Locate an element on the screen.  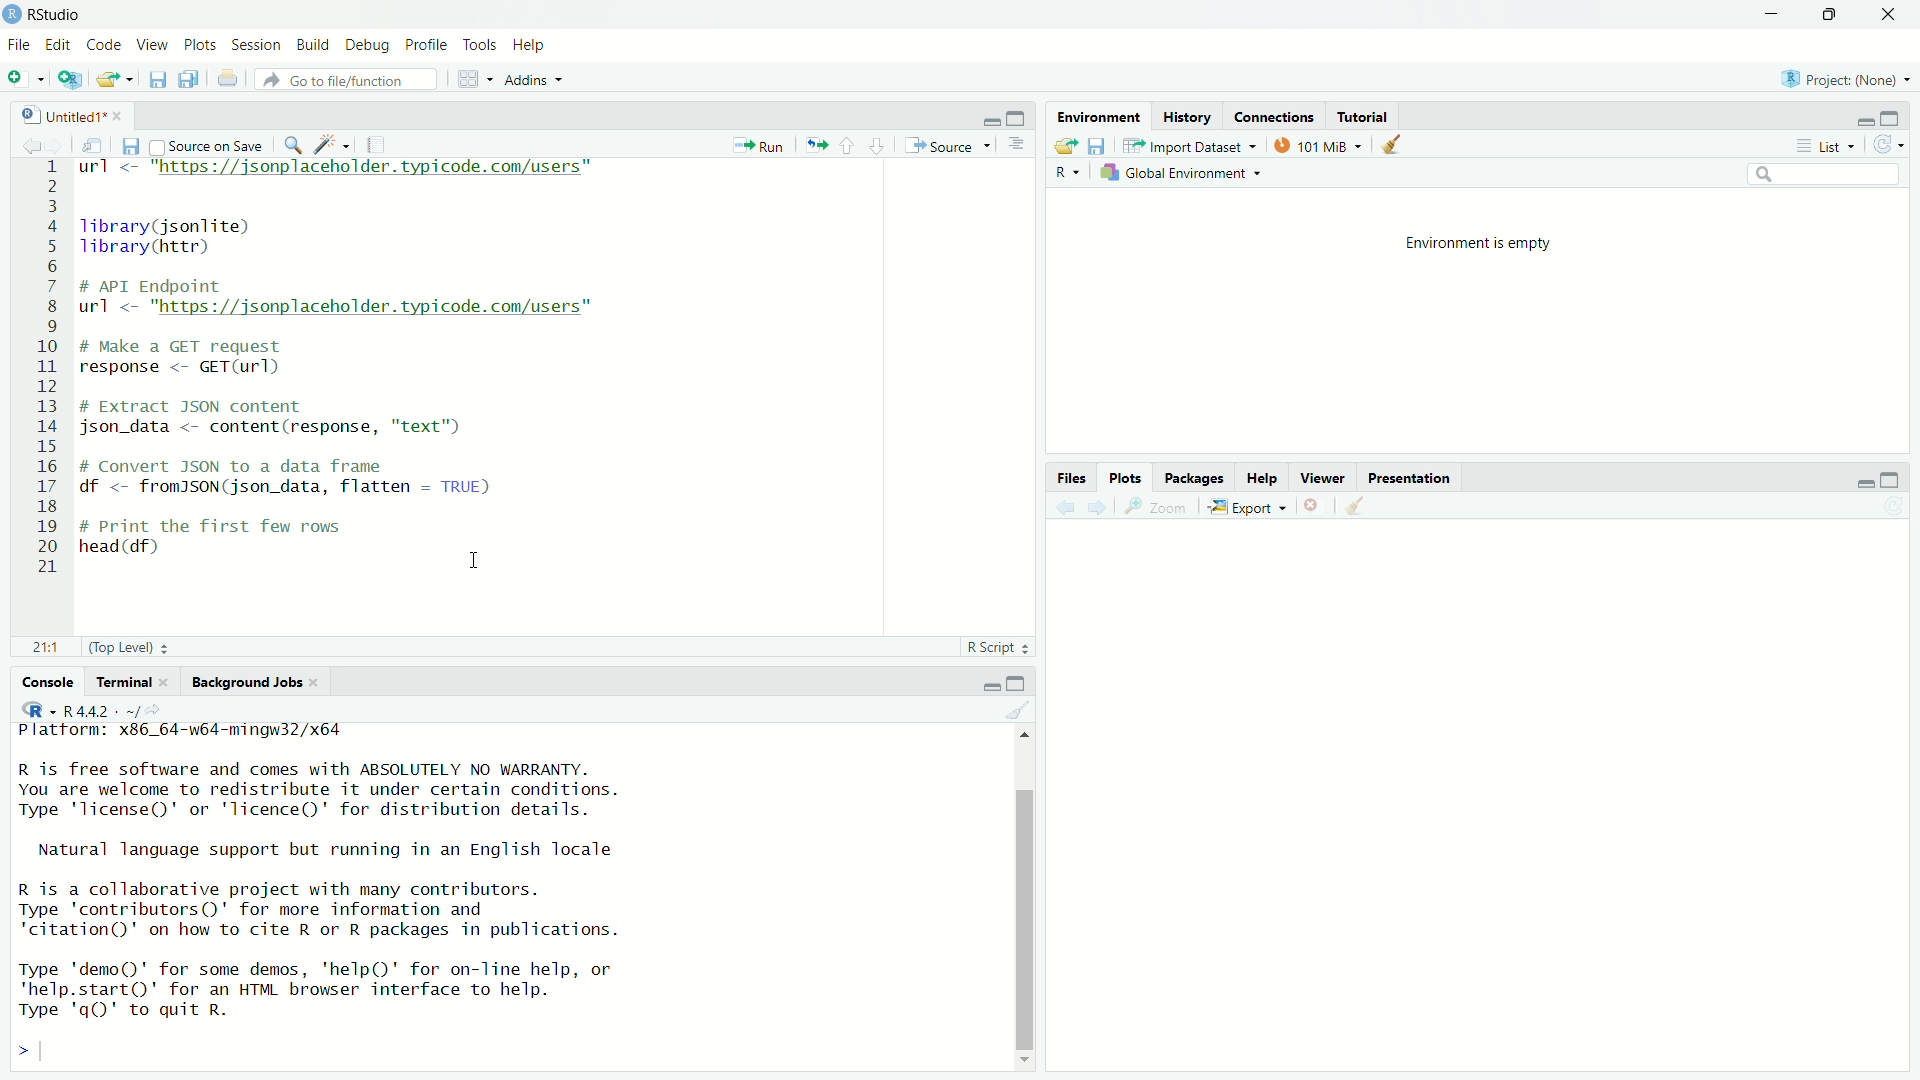
Refresh is located at coordinates (1888, 143).